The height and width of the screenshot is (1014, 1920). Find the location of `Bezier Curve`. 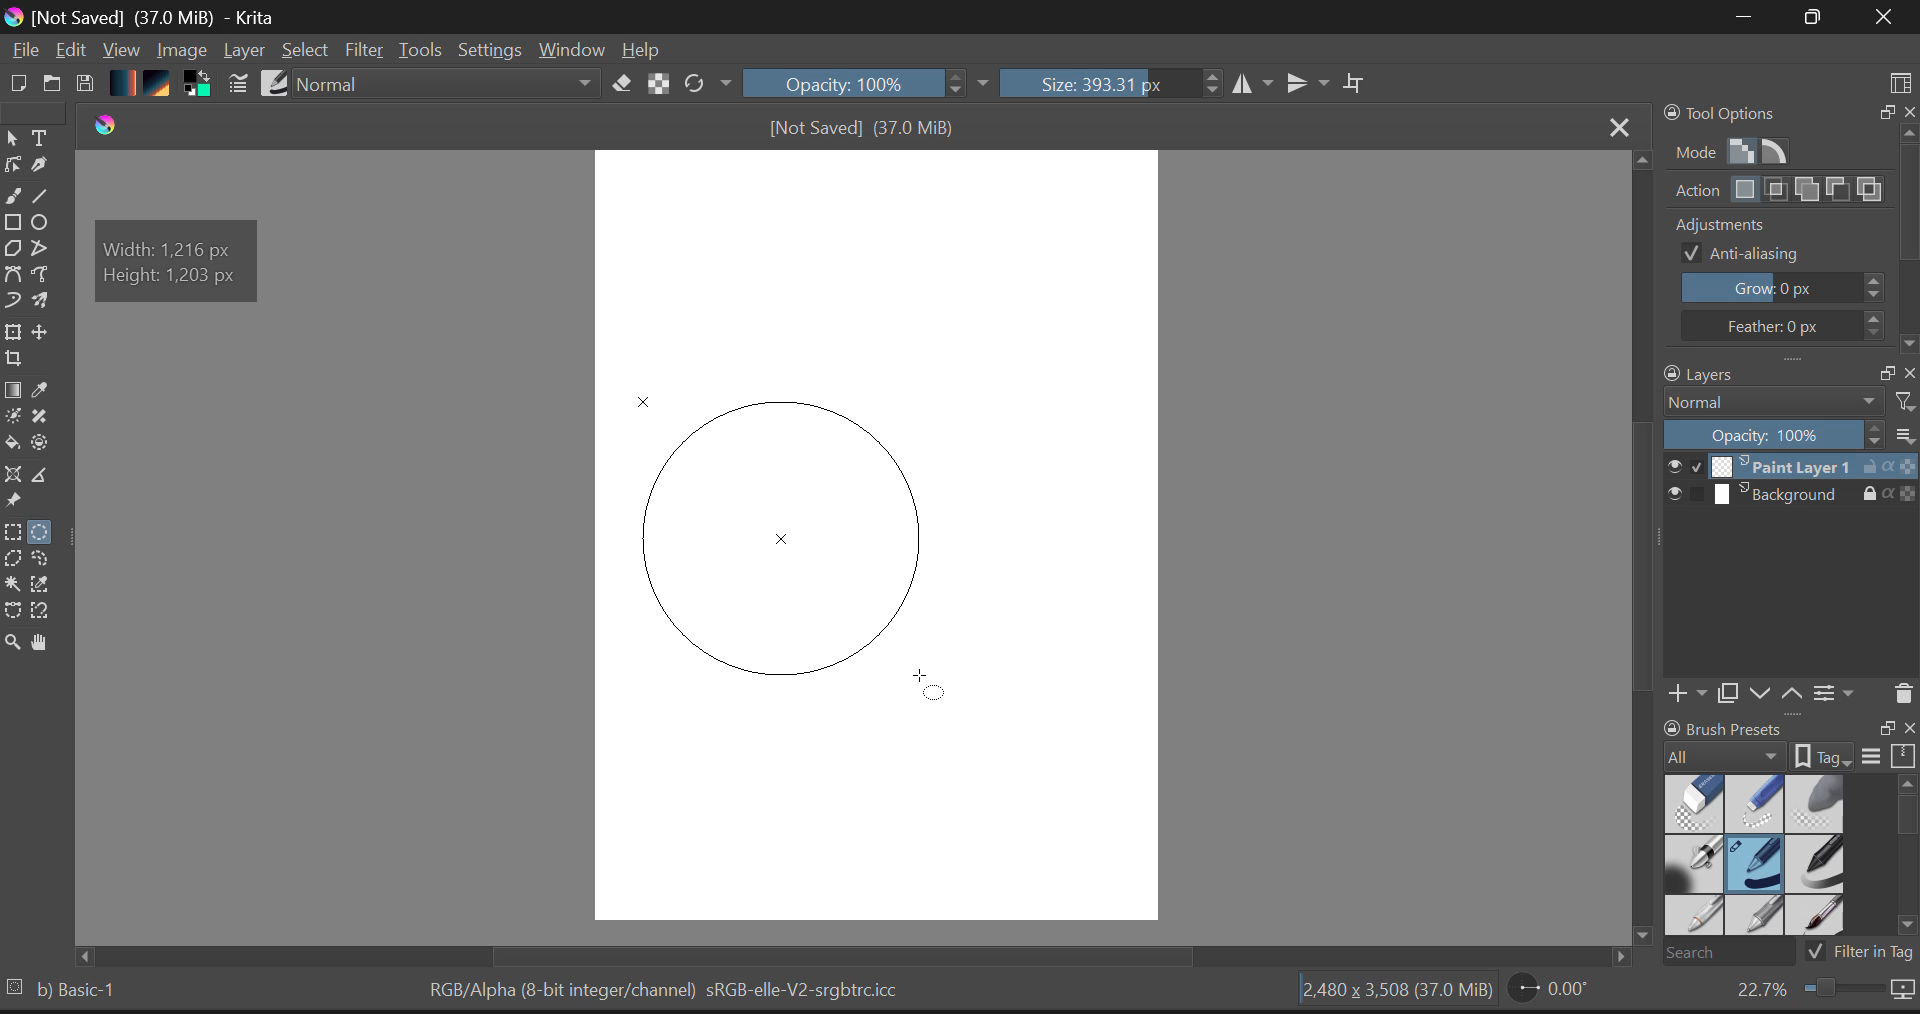

Bezier Curve is located at coordinates (14, 275).